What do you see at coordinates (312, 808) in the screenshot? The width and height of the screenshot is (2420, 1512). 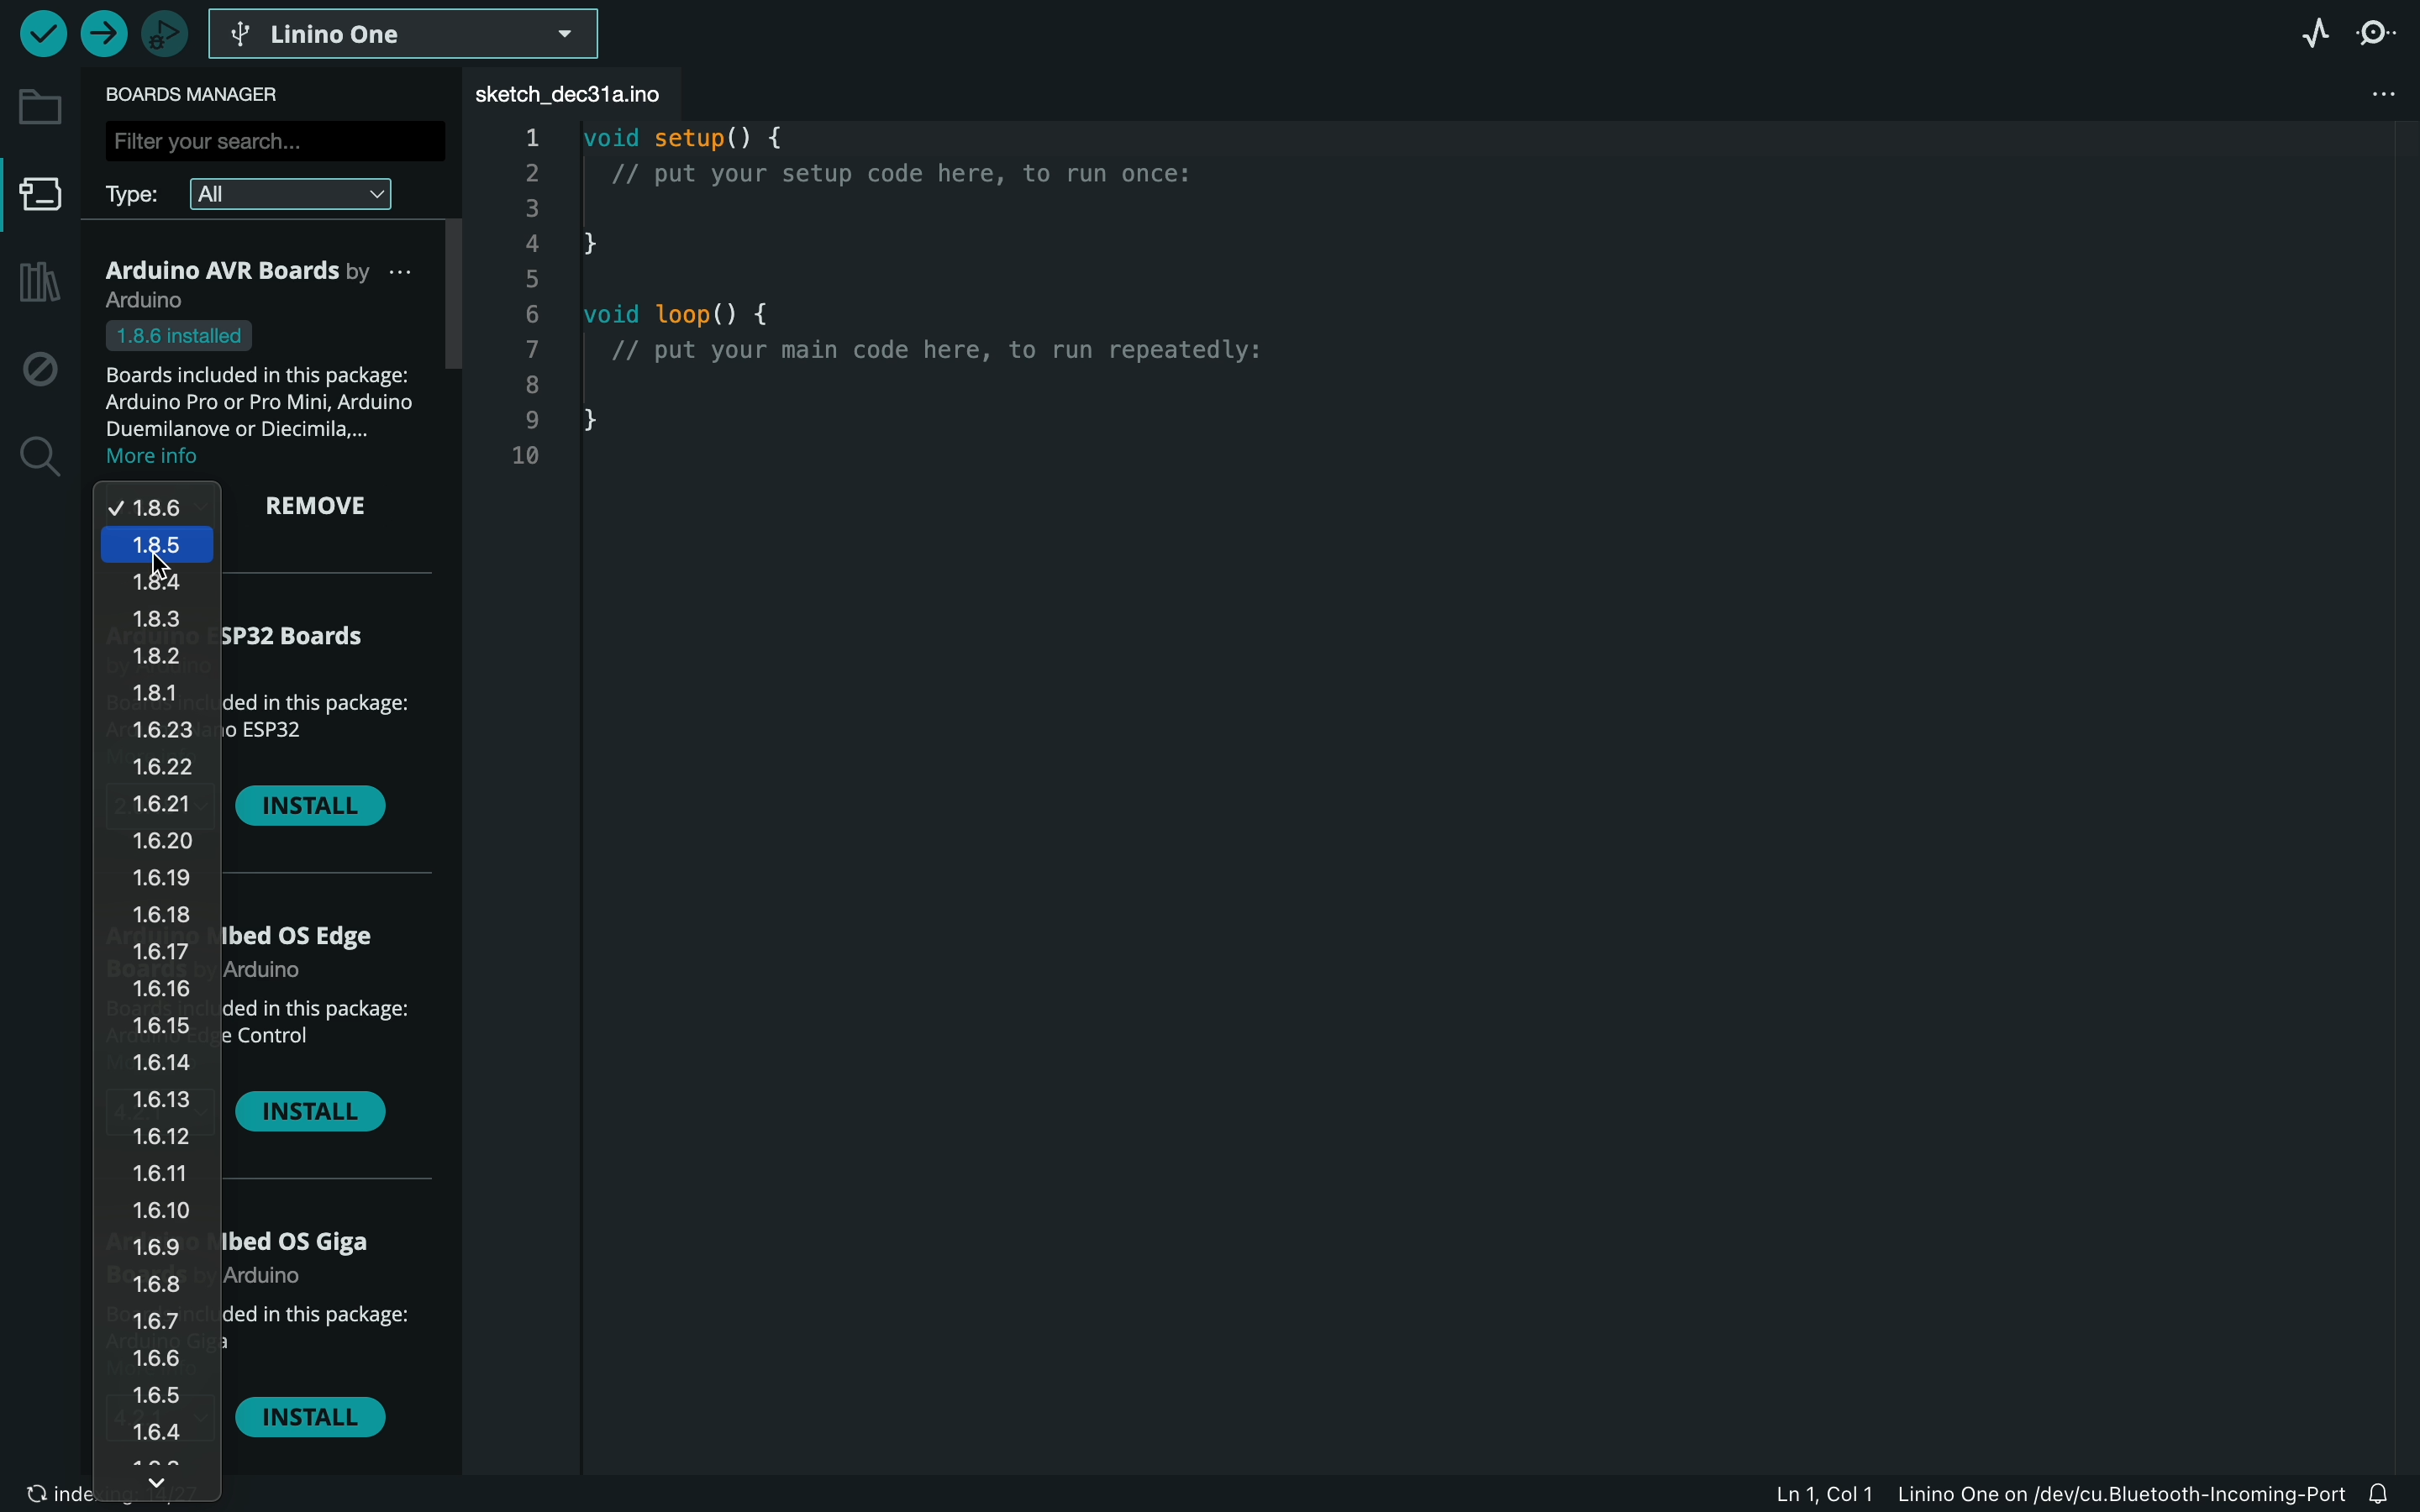 I see `install` at bounding box center [312, 808].